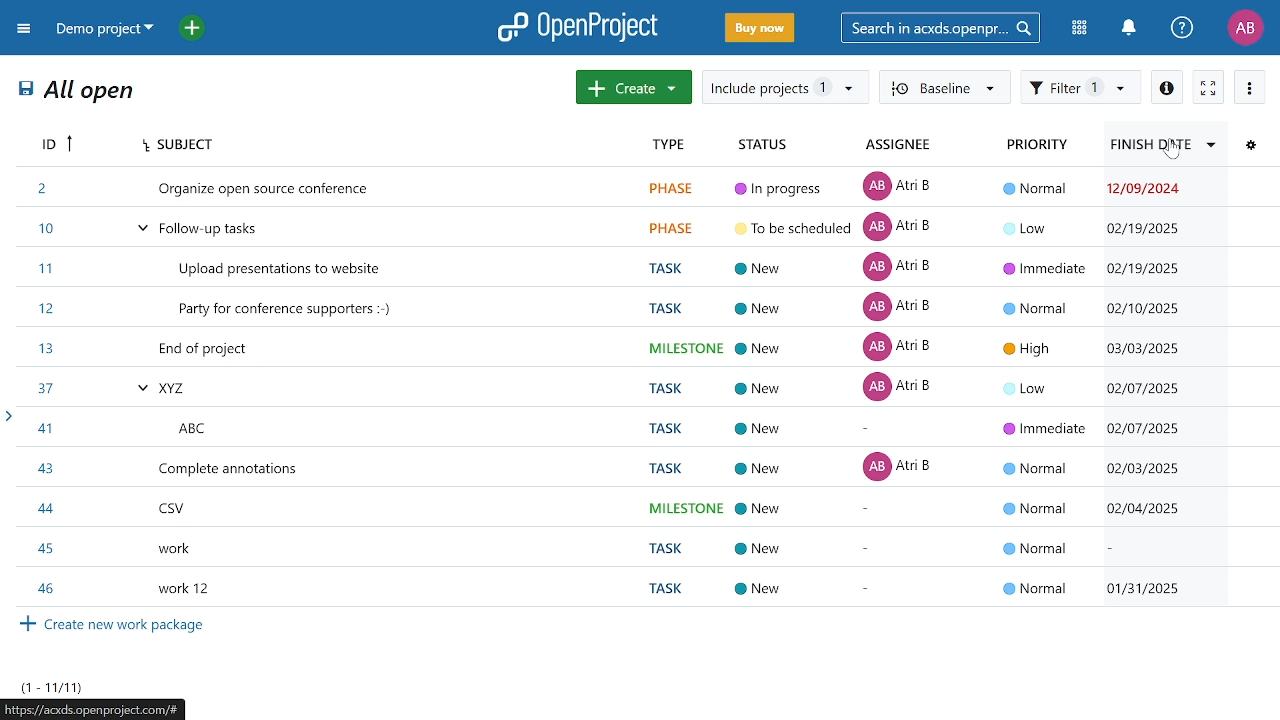 The height and width of the screenshot is (720, 1280). What do you see at coordinates (758, 29) in the screenshot?
I see `buy now` at bounding box center [758, 29].